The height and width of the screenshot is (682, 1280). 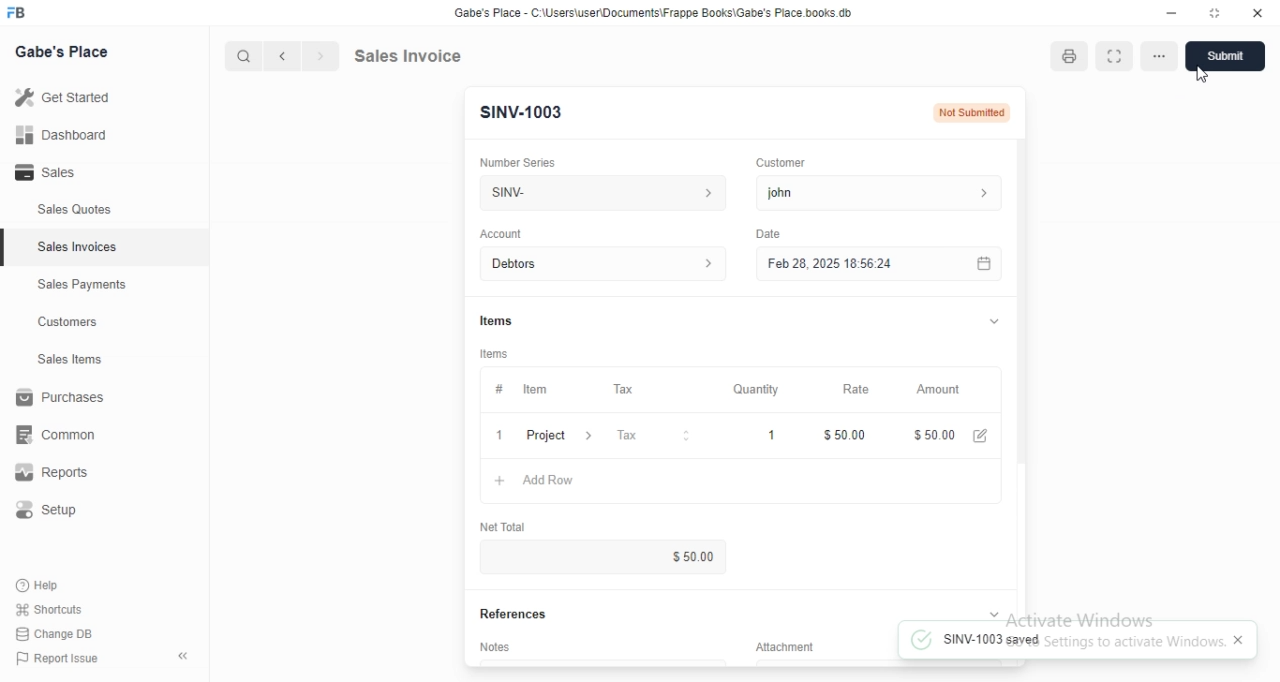 I want to click on Gabe's Place, so click(x=66, y=50).